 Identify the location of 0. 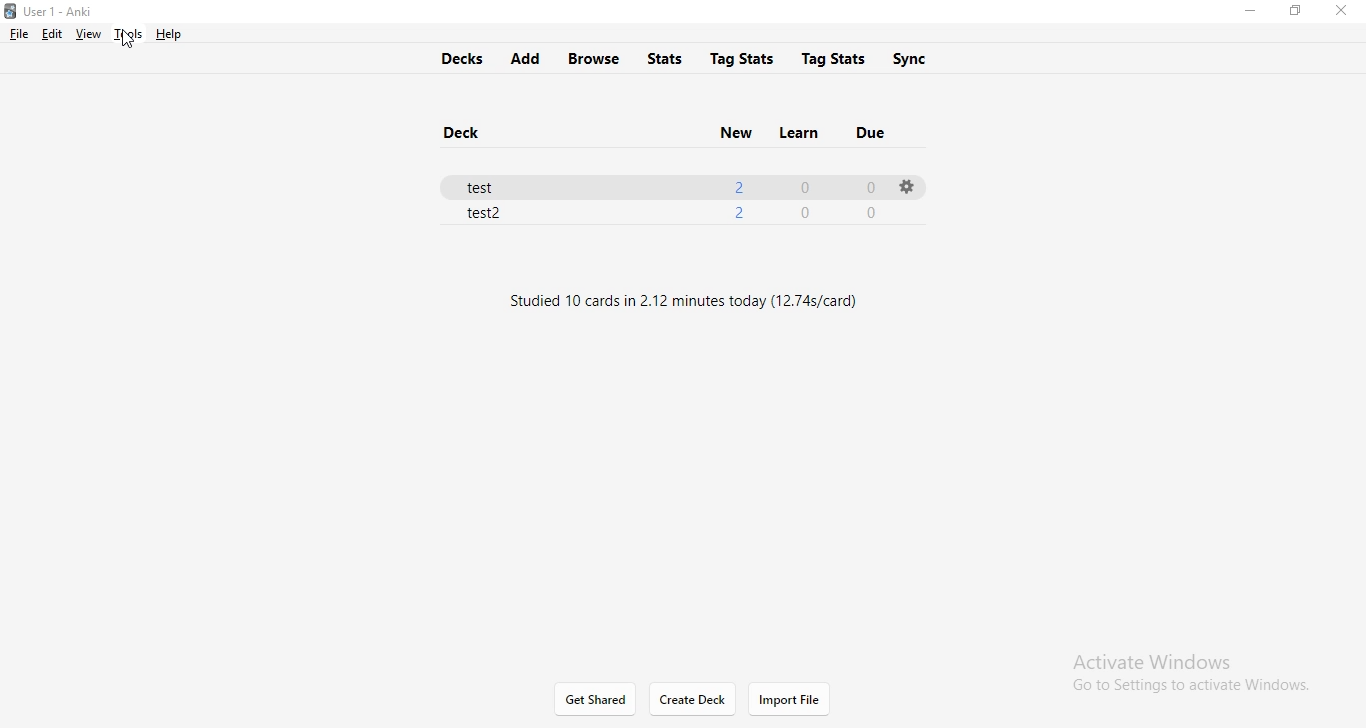
(868, 185).